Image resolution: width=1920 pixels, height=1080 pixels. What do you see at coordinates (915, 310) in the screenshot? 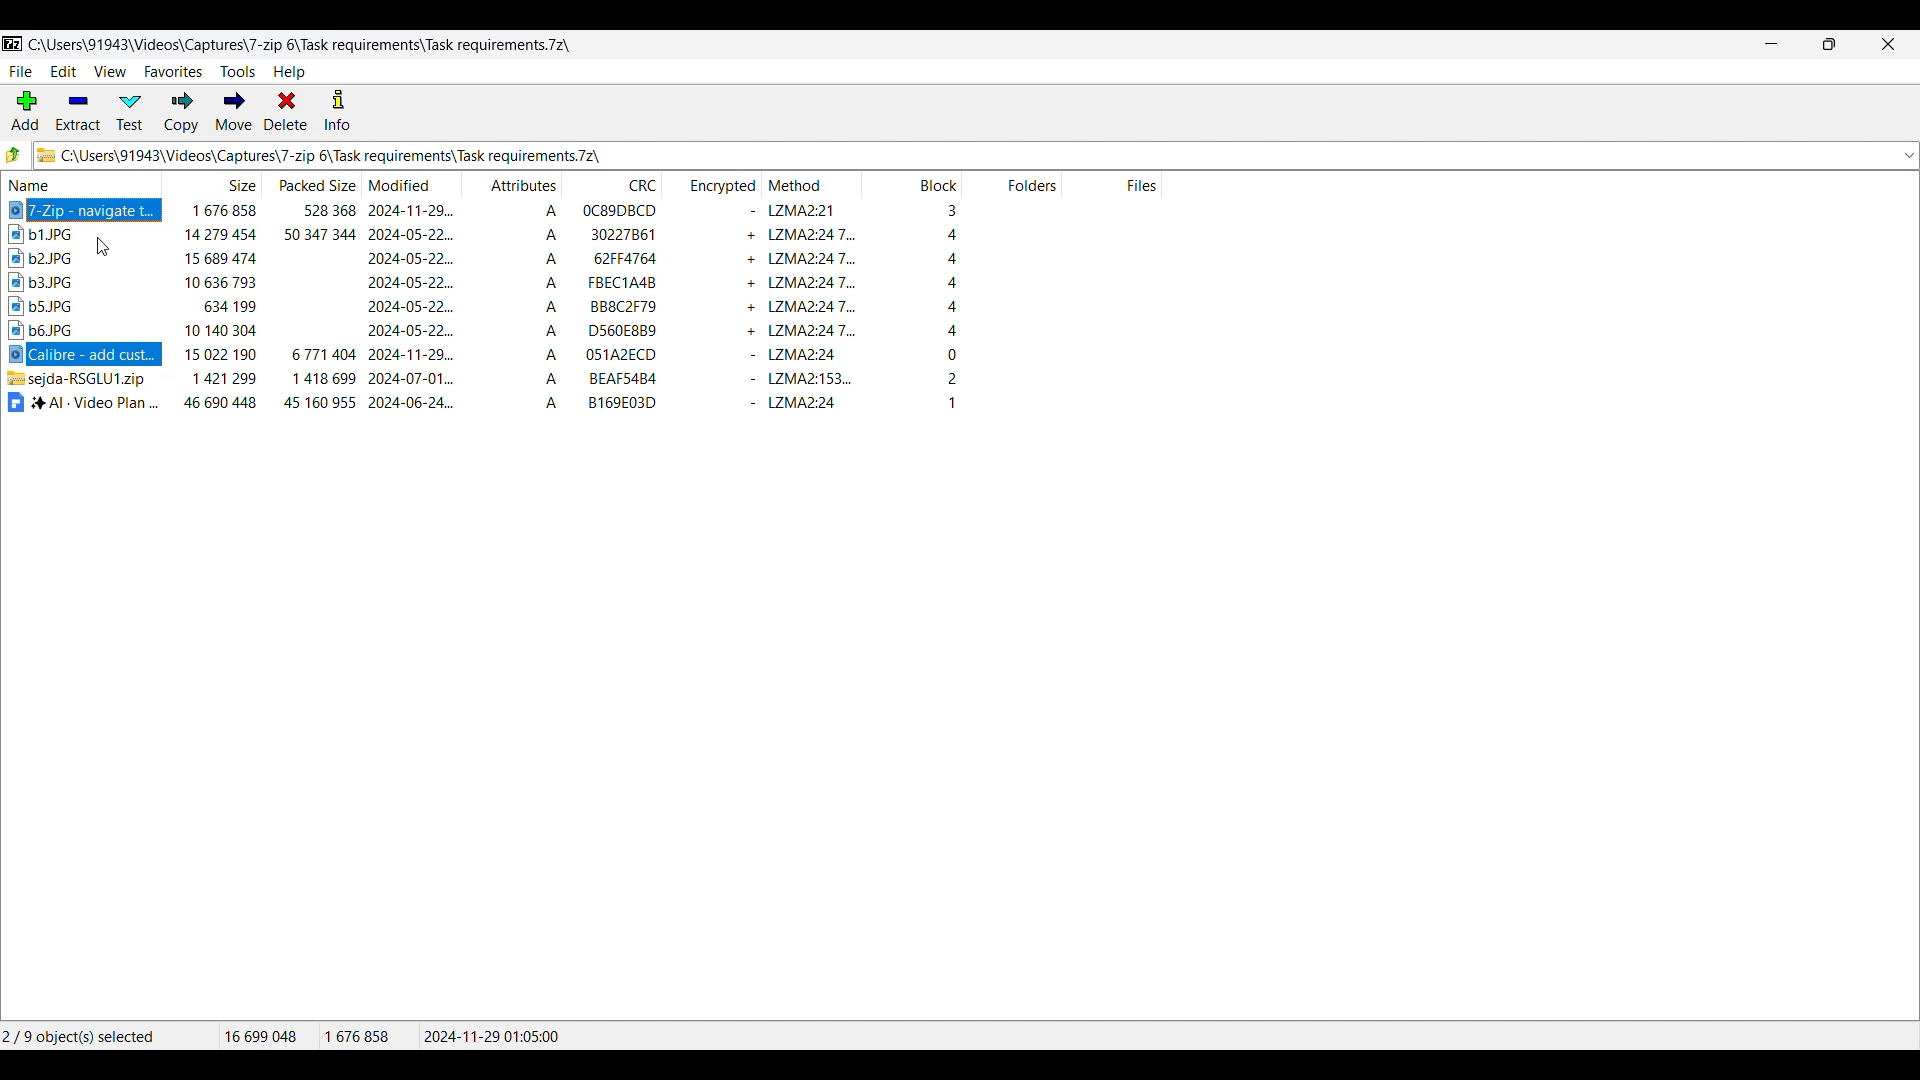
I see `block` at bounding box center [915, 310].